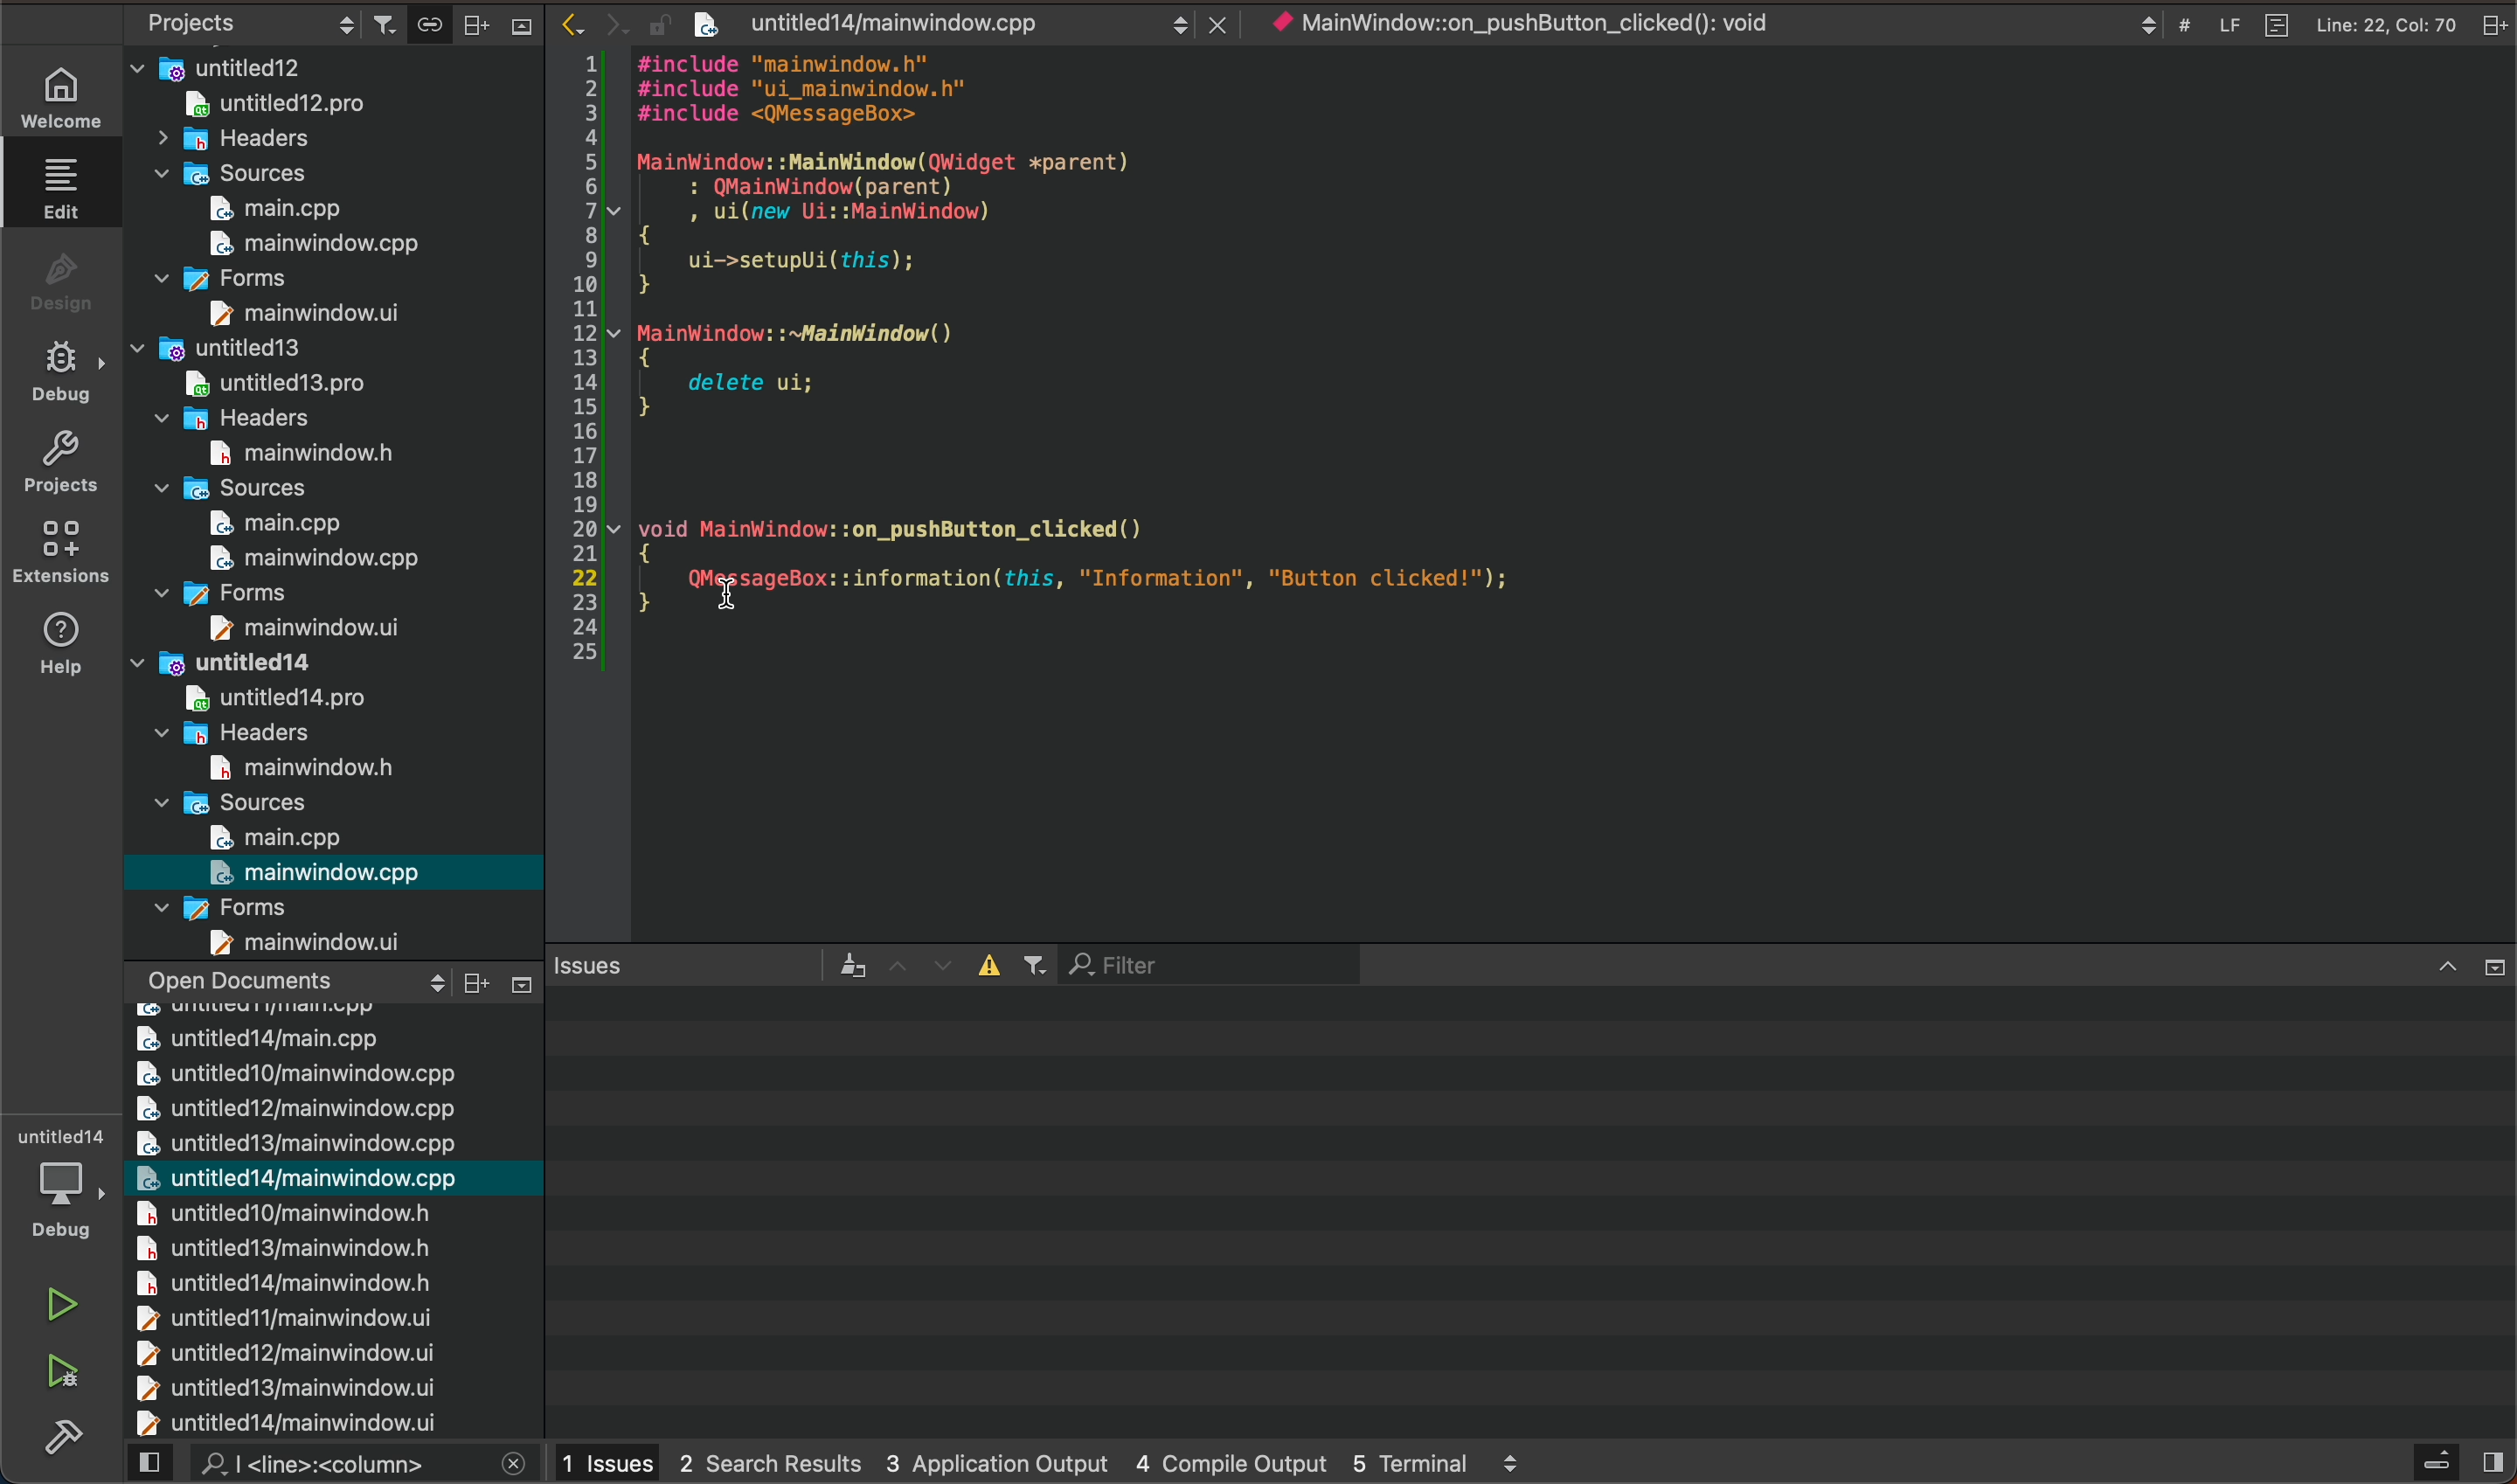  What do you see at coordinates (501, 979) in the screenshot?
I see `` at bounding box center [501, 979].